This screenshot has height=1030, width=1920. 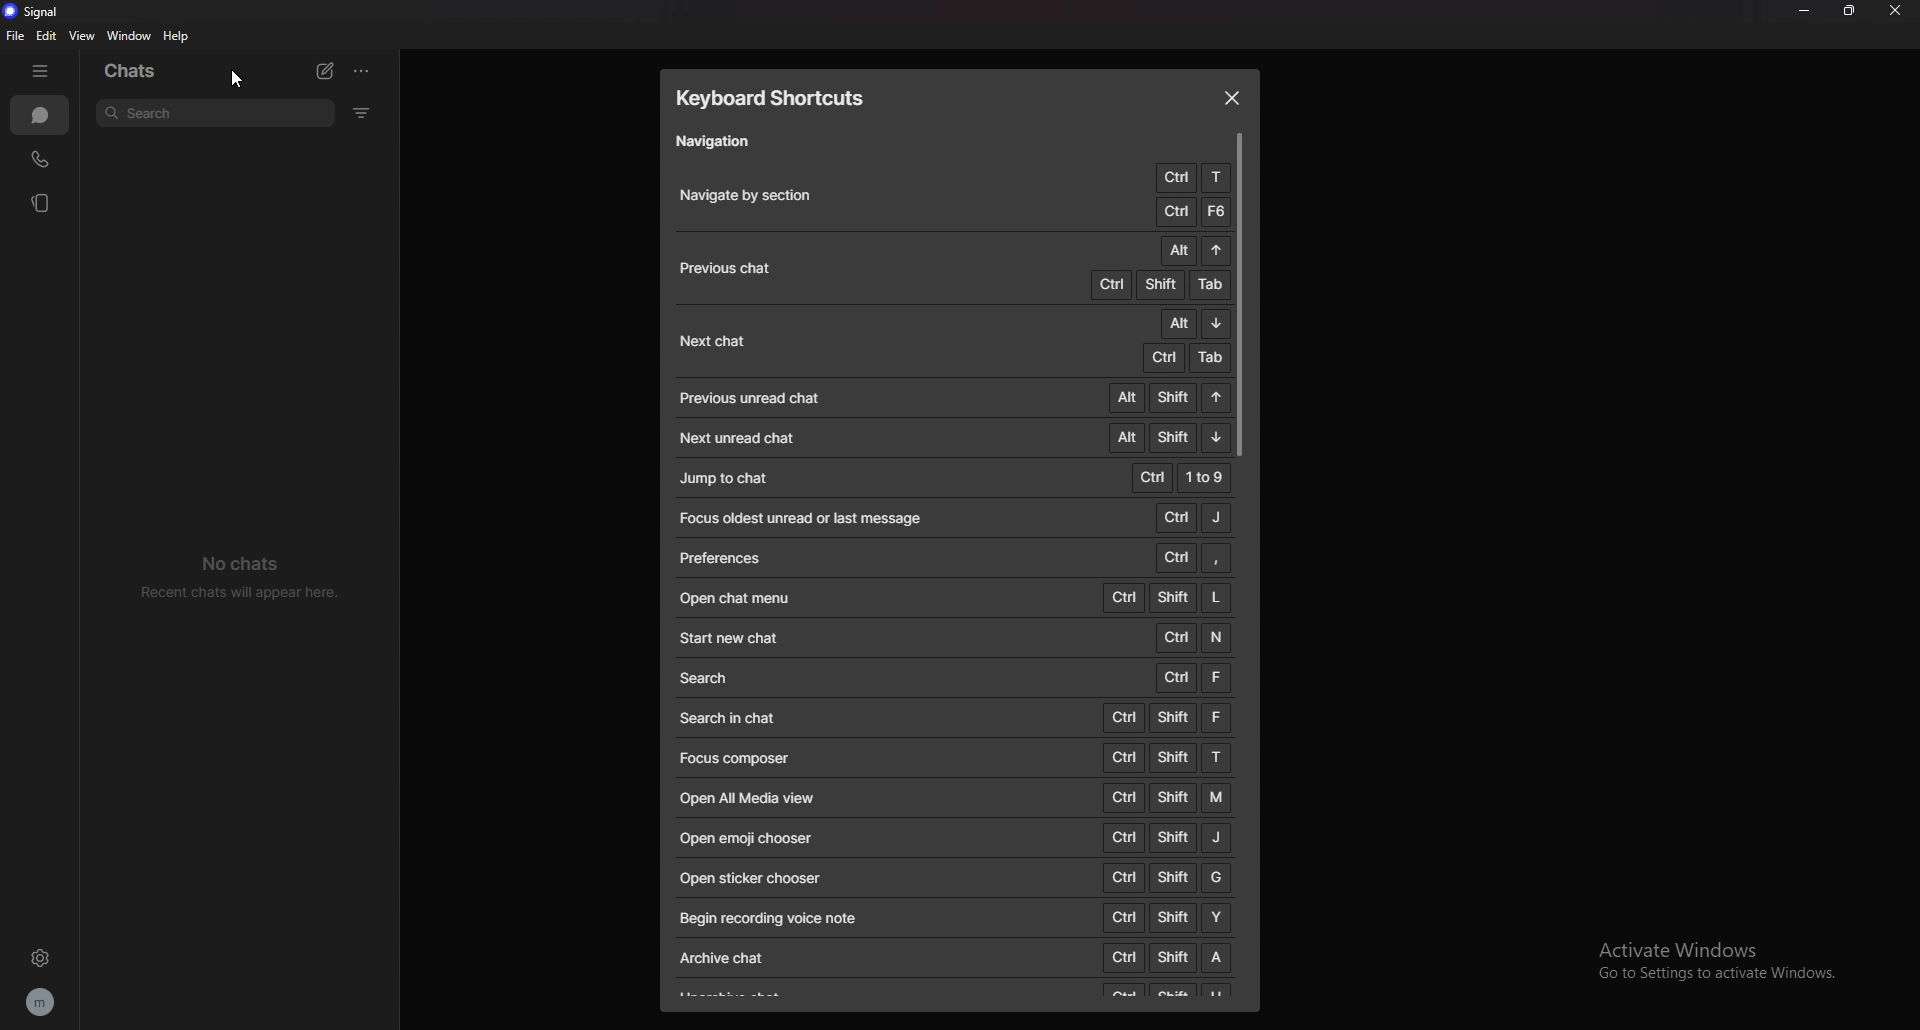 I want to click on Go to Settings to activate Windows., so click(x=1708, y=976).